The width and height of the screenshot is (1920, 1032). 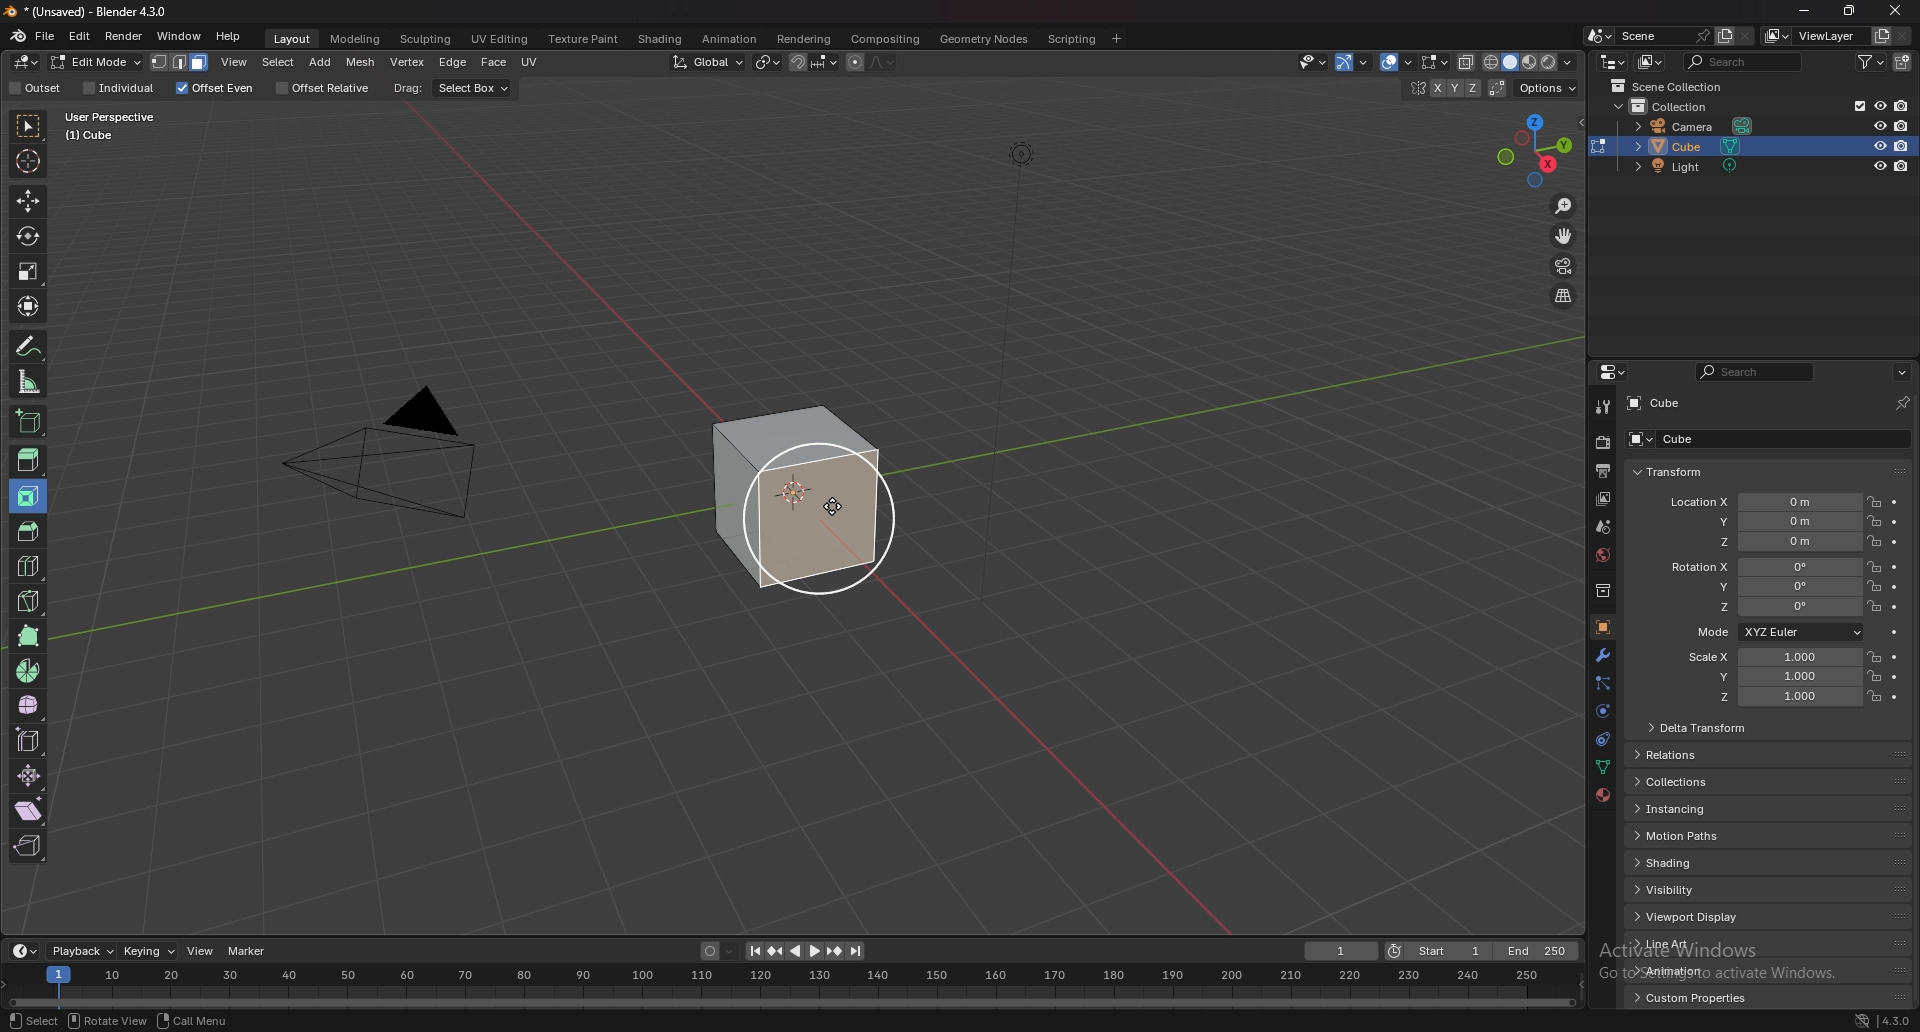 I want to click on location x, so click(x=1764, y=503).